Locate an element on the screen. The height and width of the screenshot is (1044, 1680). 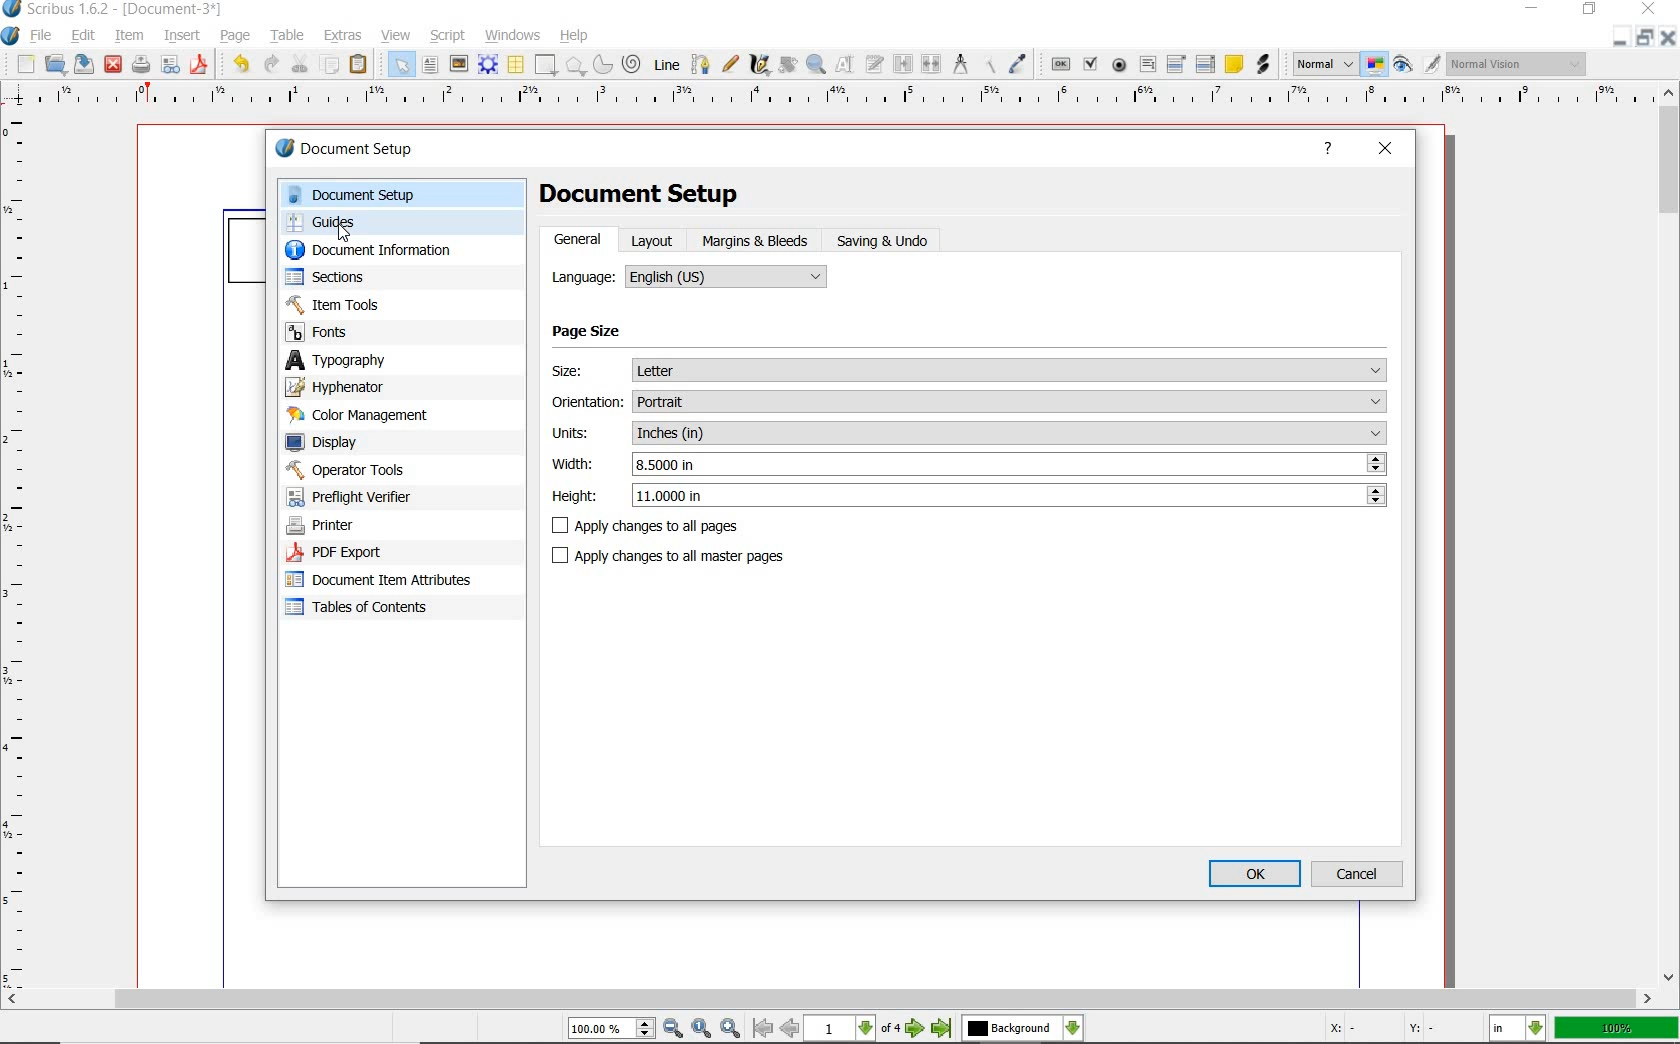
pdf radio button is located at coordinates (1121, 65).